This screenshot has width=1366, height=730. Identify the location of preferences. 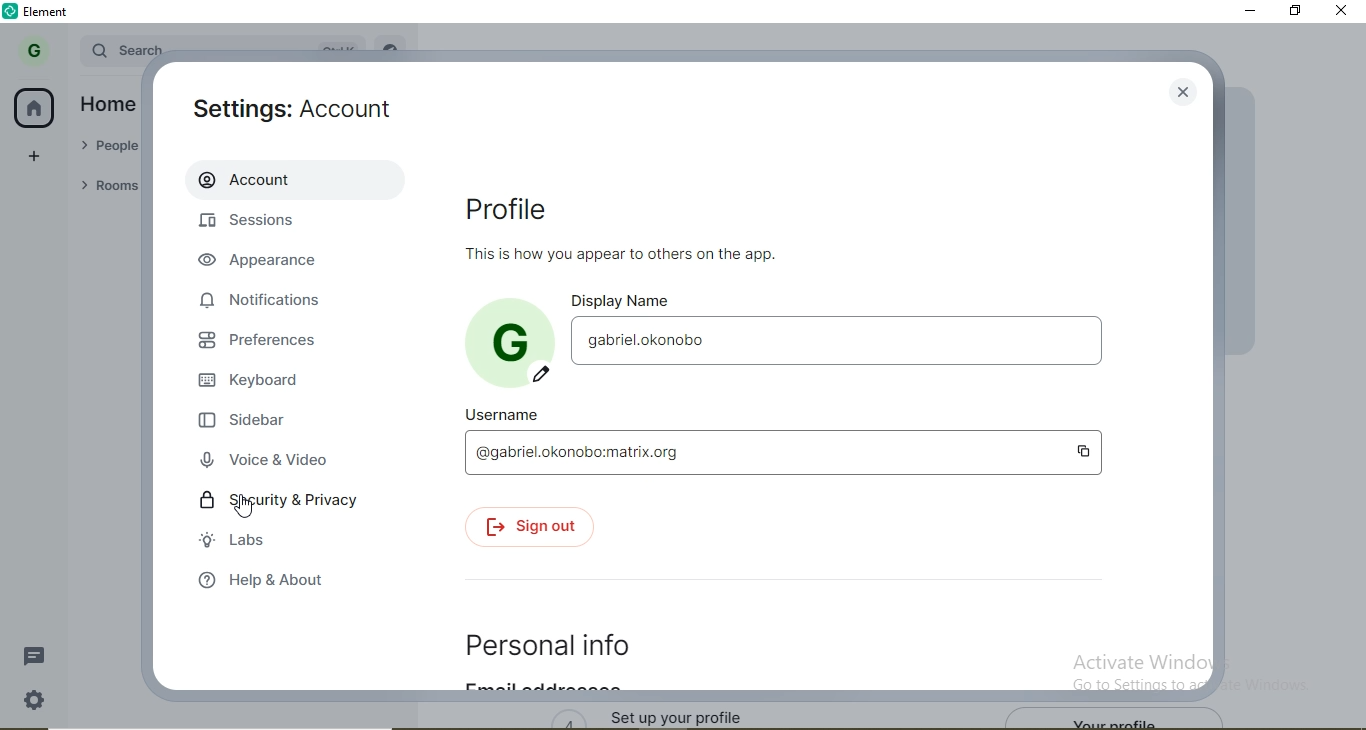
(273, 343).